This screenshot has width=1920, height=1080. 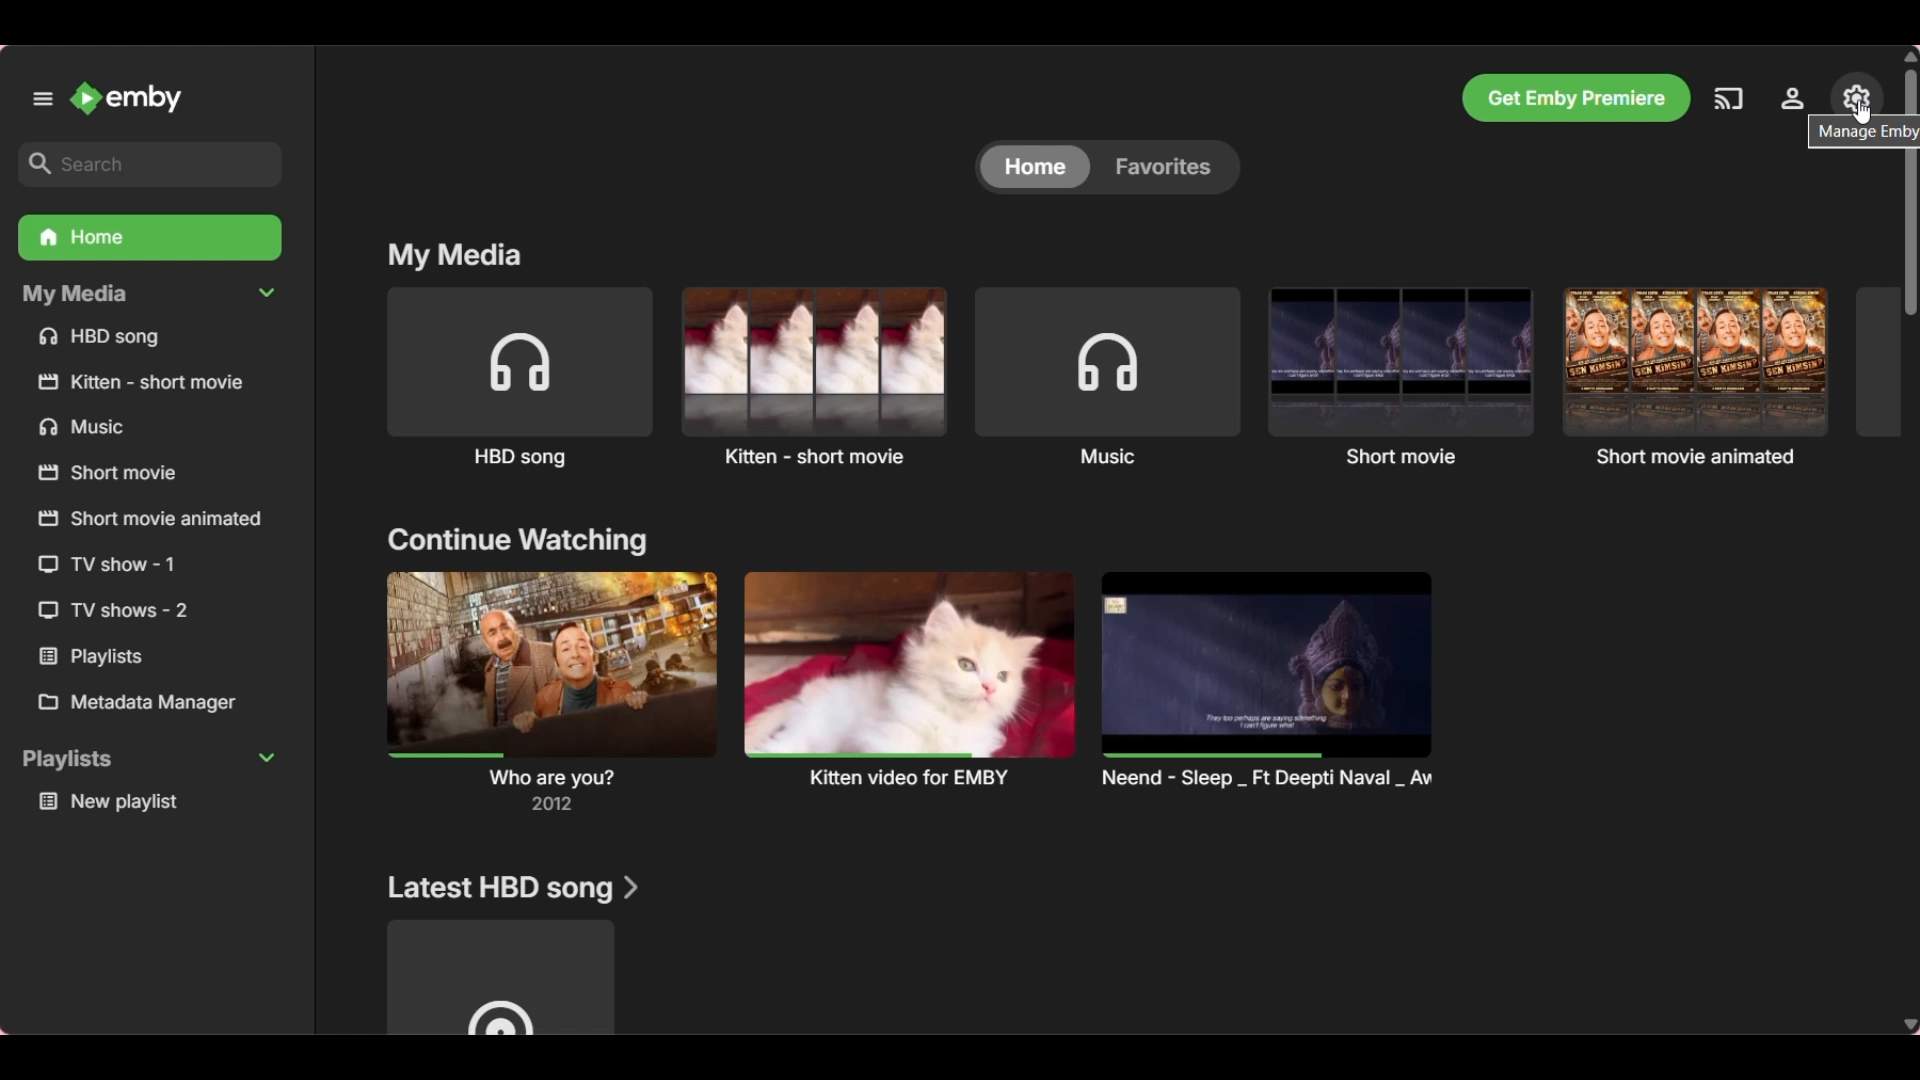 What do you see at coordinates (153, 425) in the screenshot?
I see `Music` at bounding box center [153, 425].